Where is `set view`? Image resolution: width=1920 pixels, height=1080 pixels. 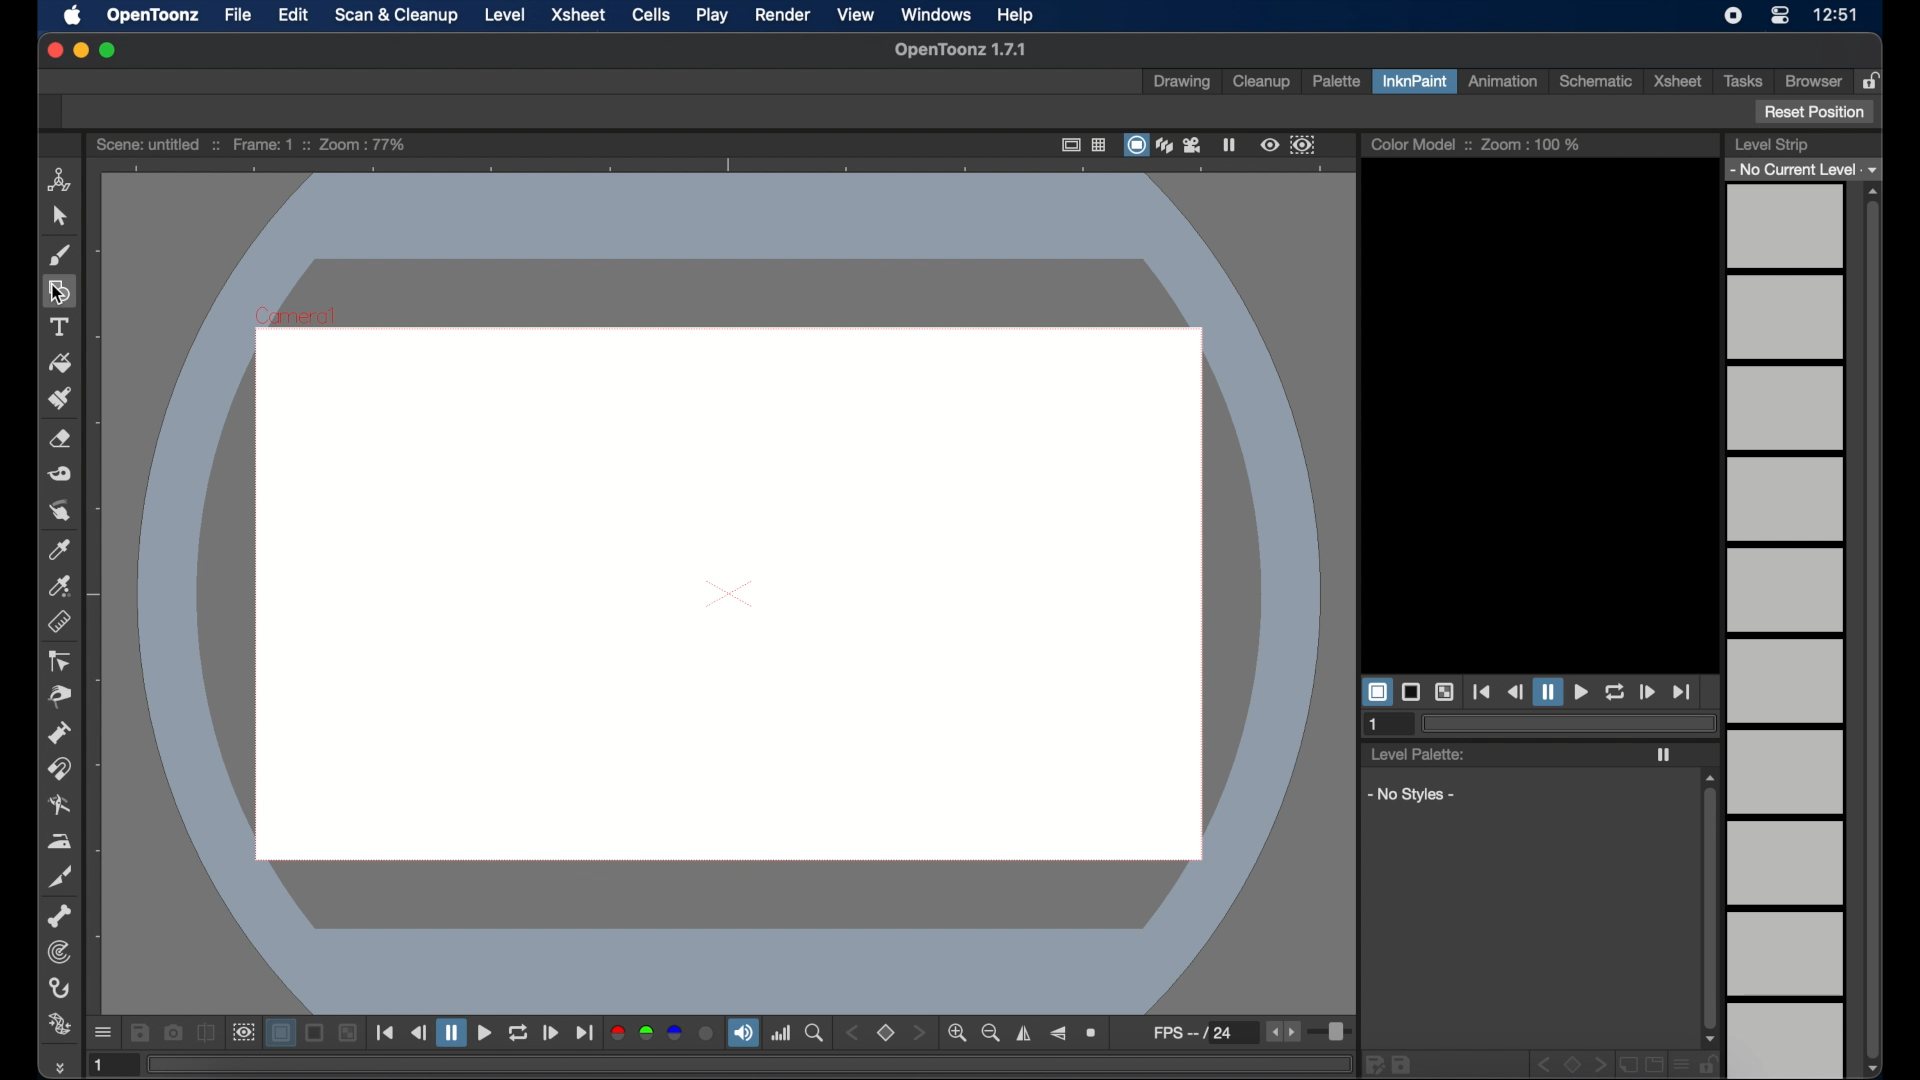
set view is located at coordinates (886, 1034).